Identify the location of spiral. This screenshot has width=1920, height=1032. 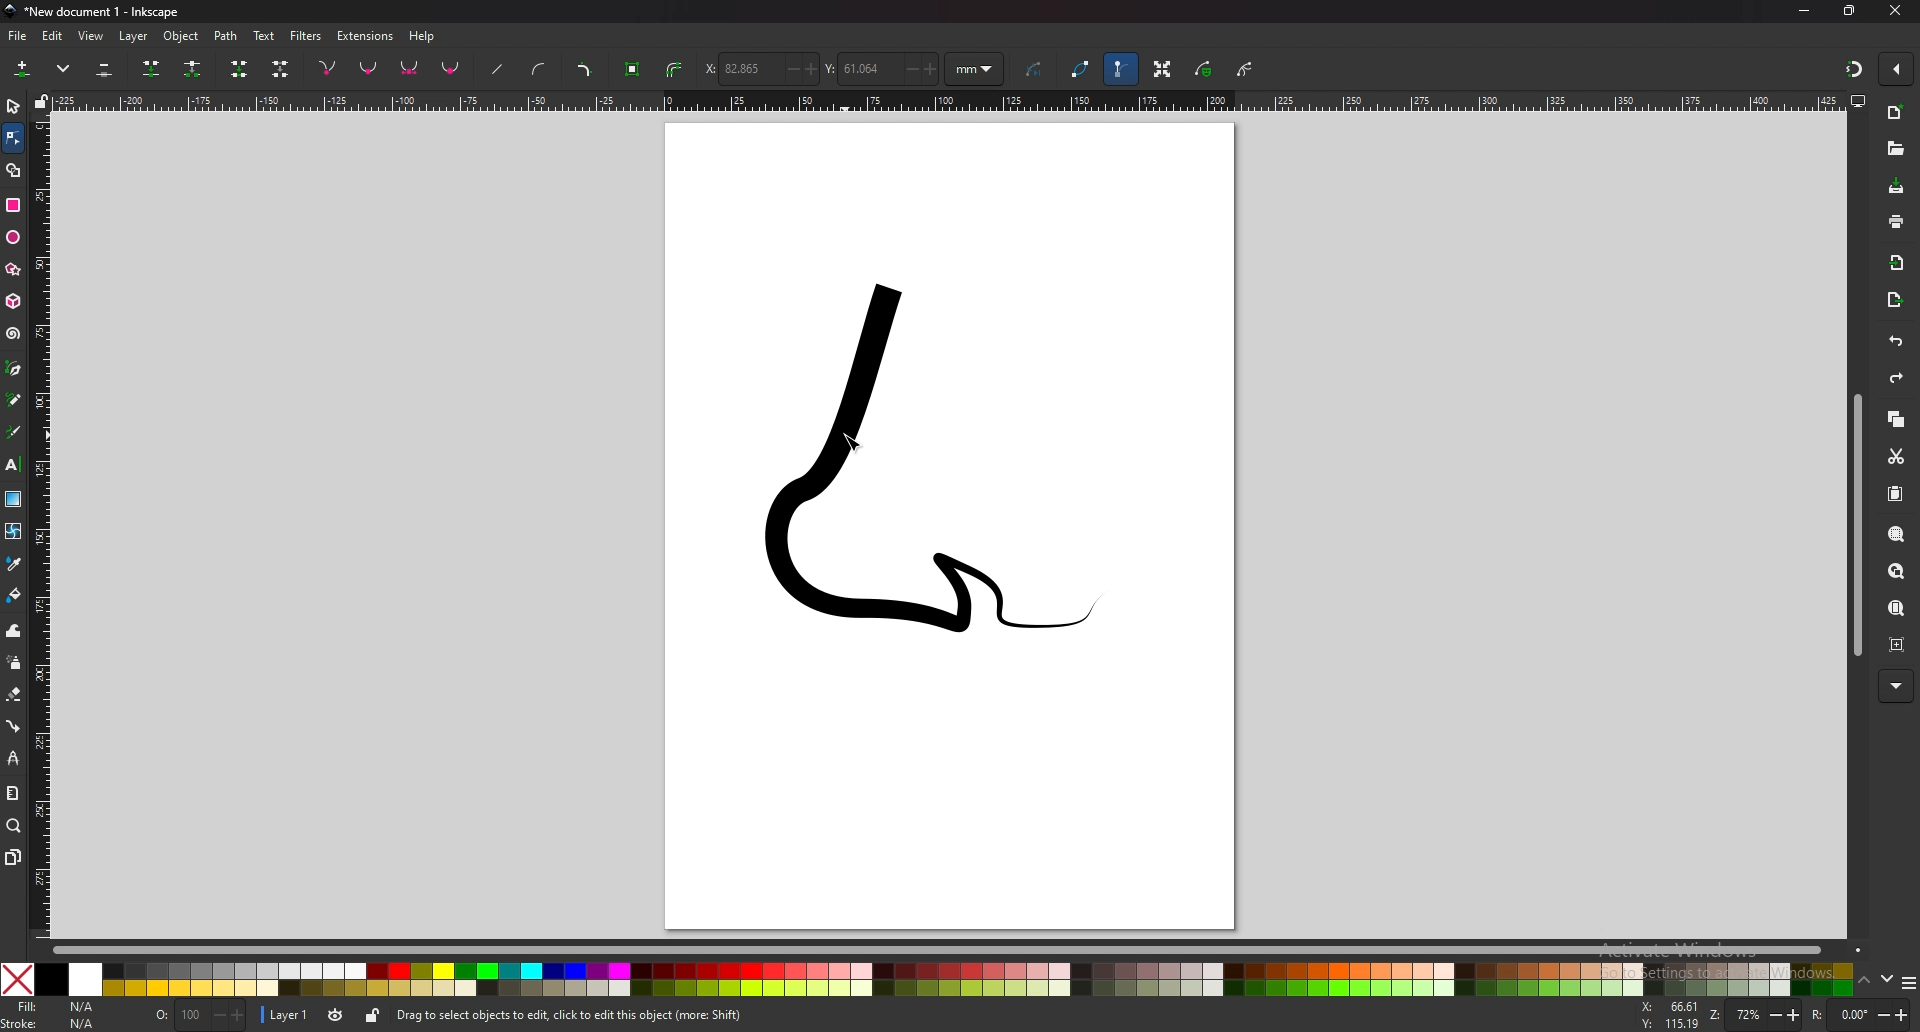
(12, 334).